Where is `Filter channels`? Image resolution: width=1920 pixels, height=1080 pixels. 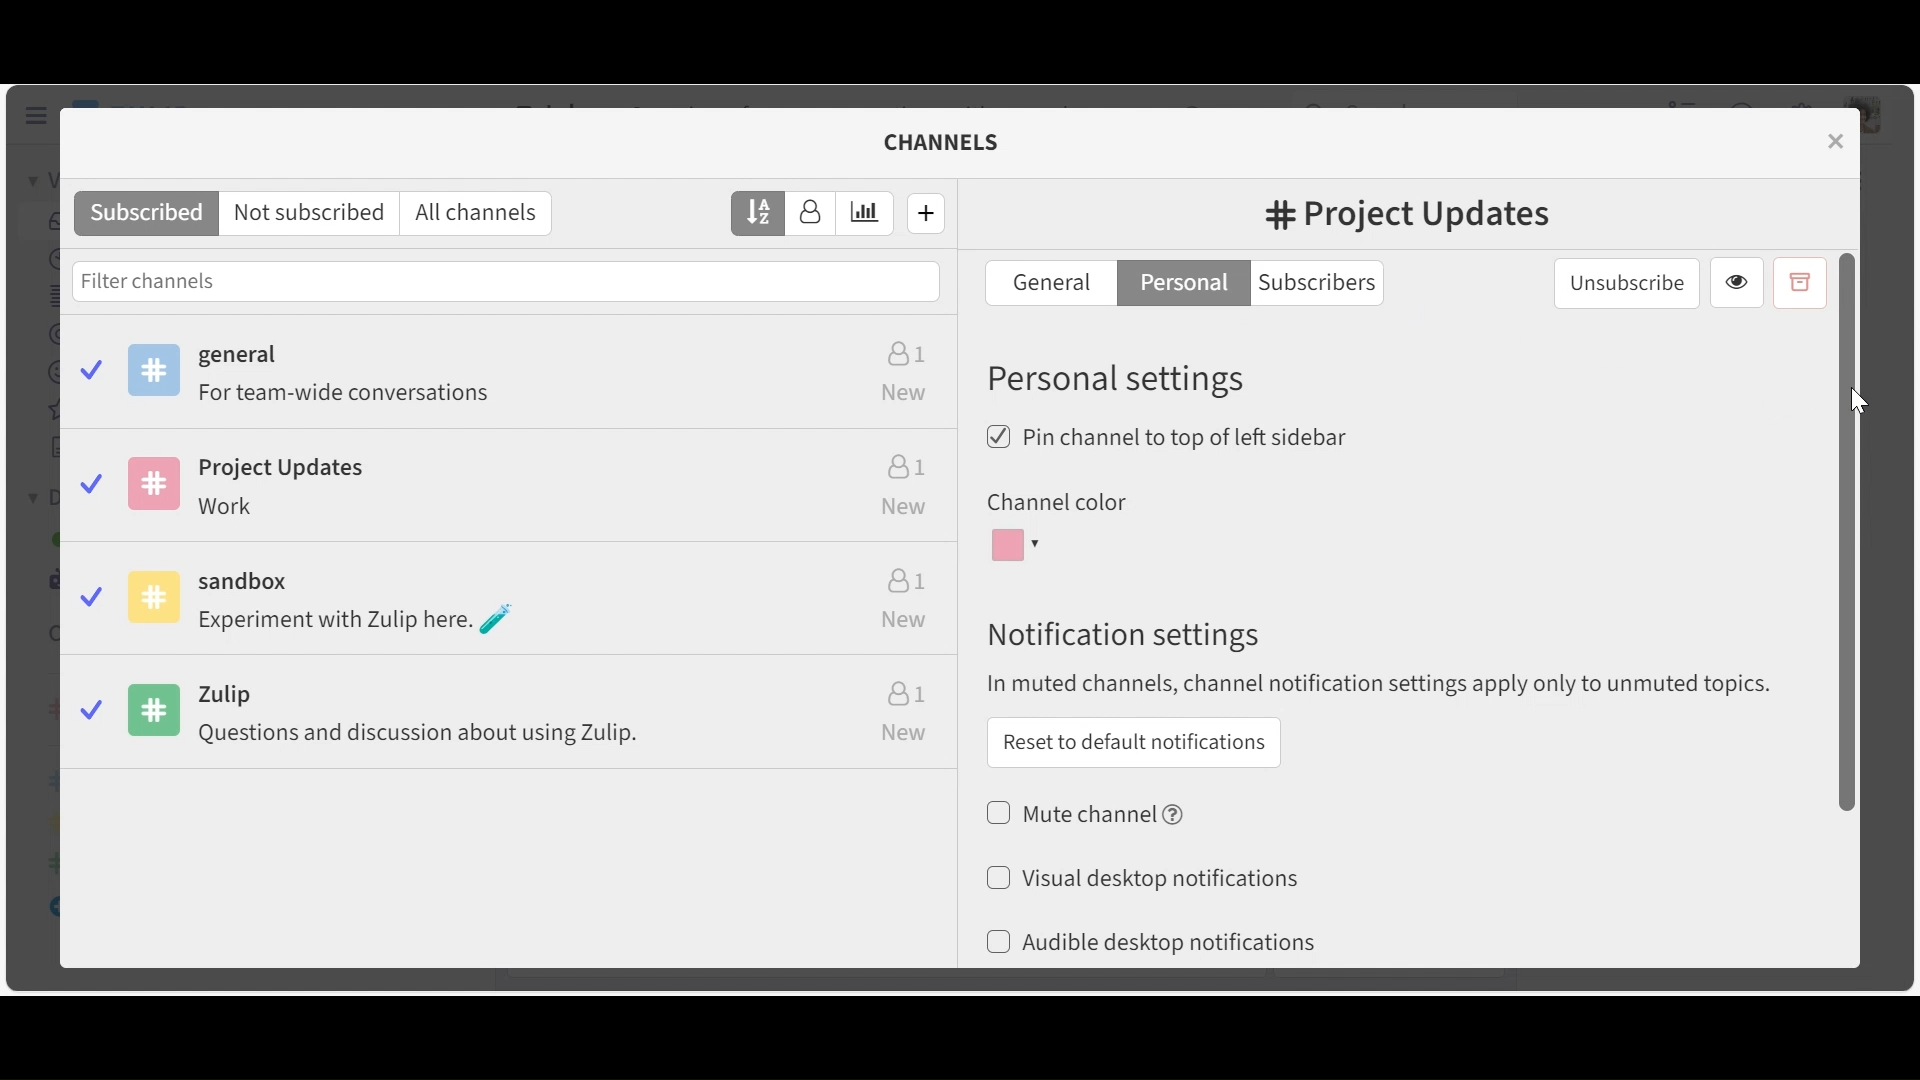 Filter channels is located at coordinates (506, 280).